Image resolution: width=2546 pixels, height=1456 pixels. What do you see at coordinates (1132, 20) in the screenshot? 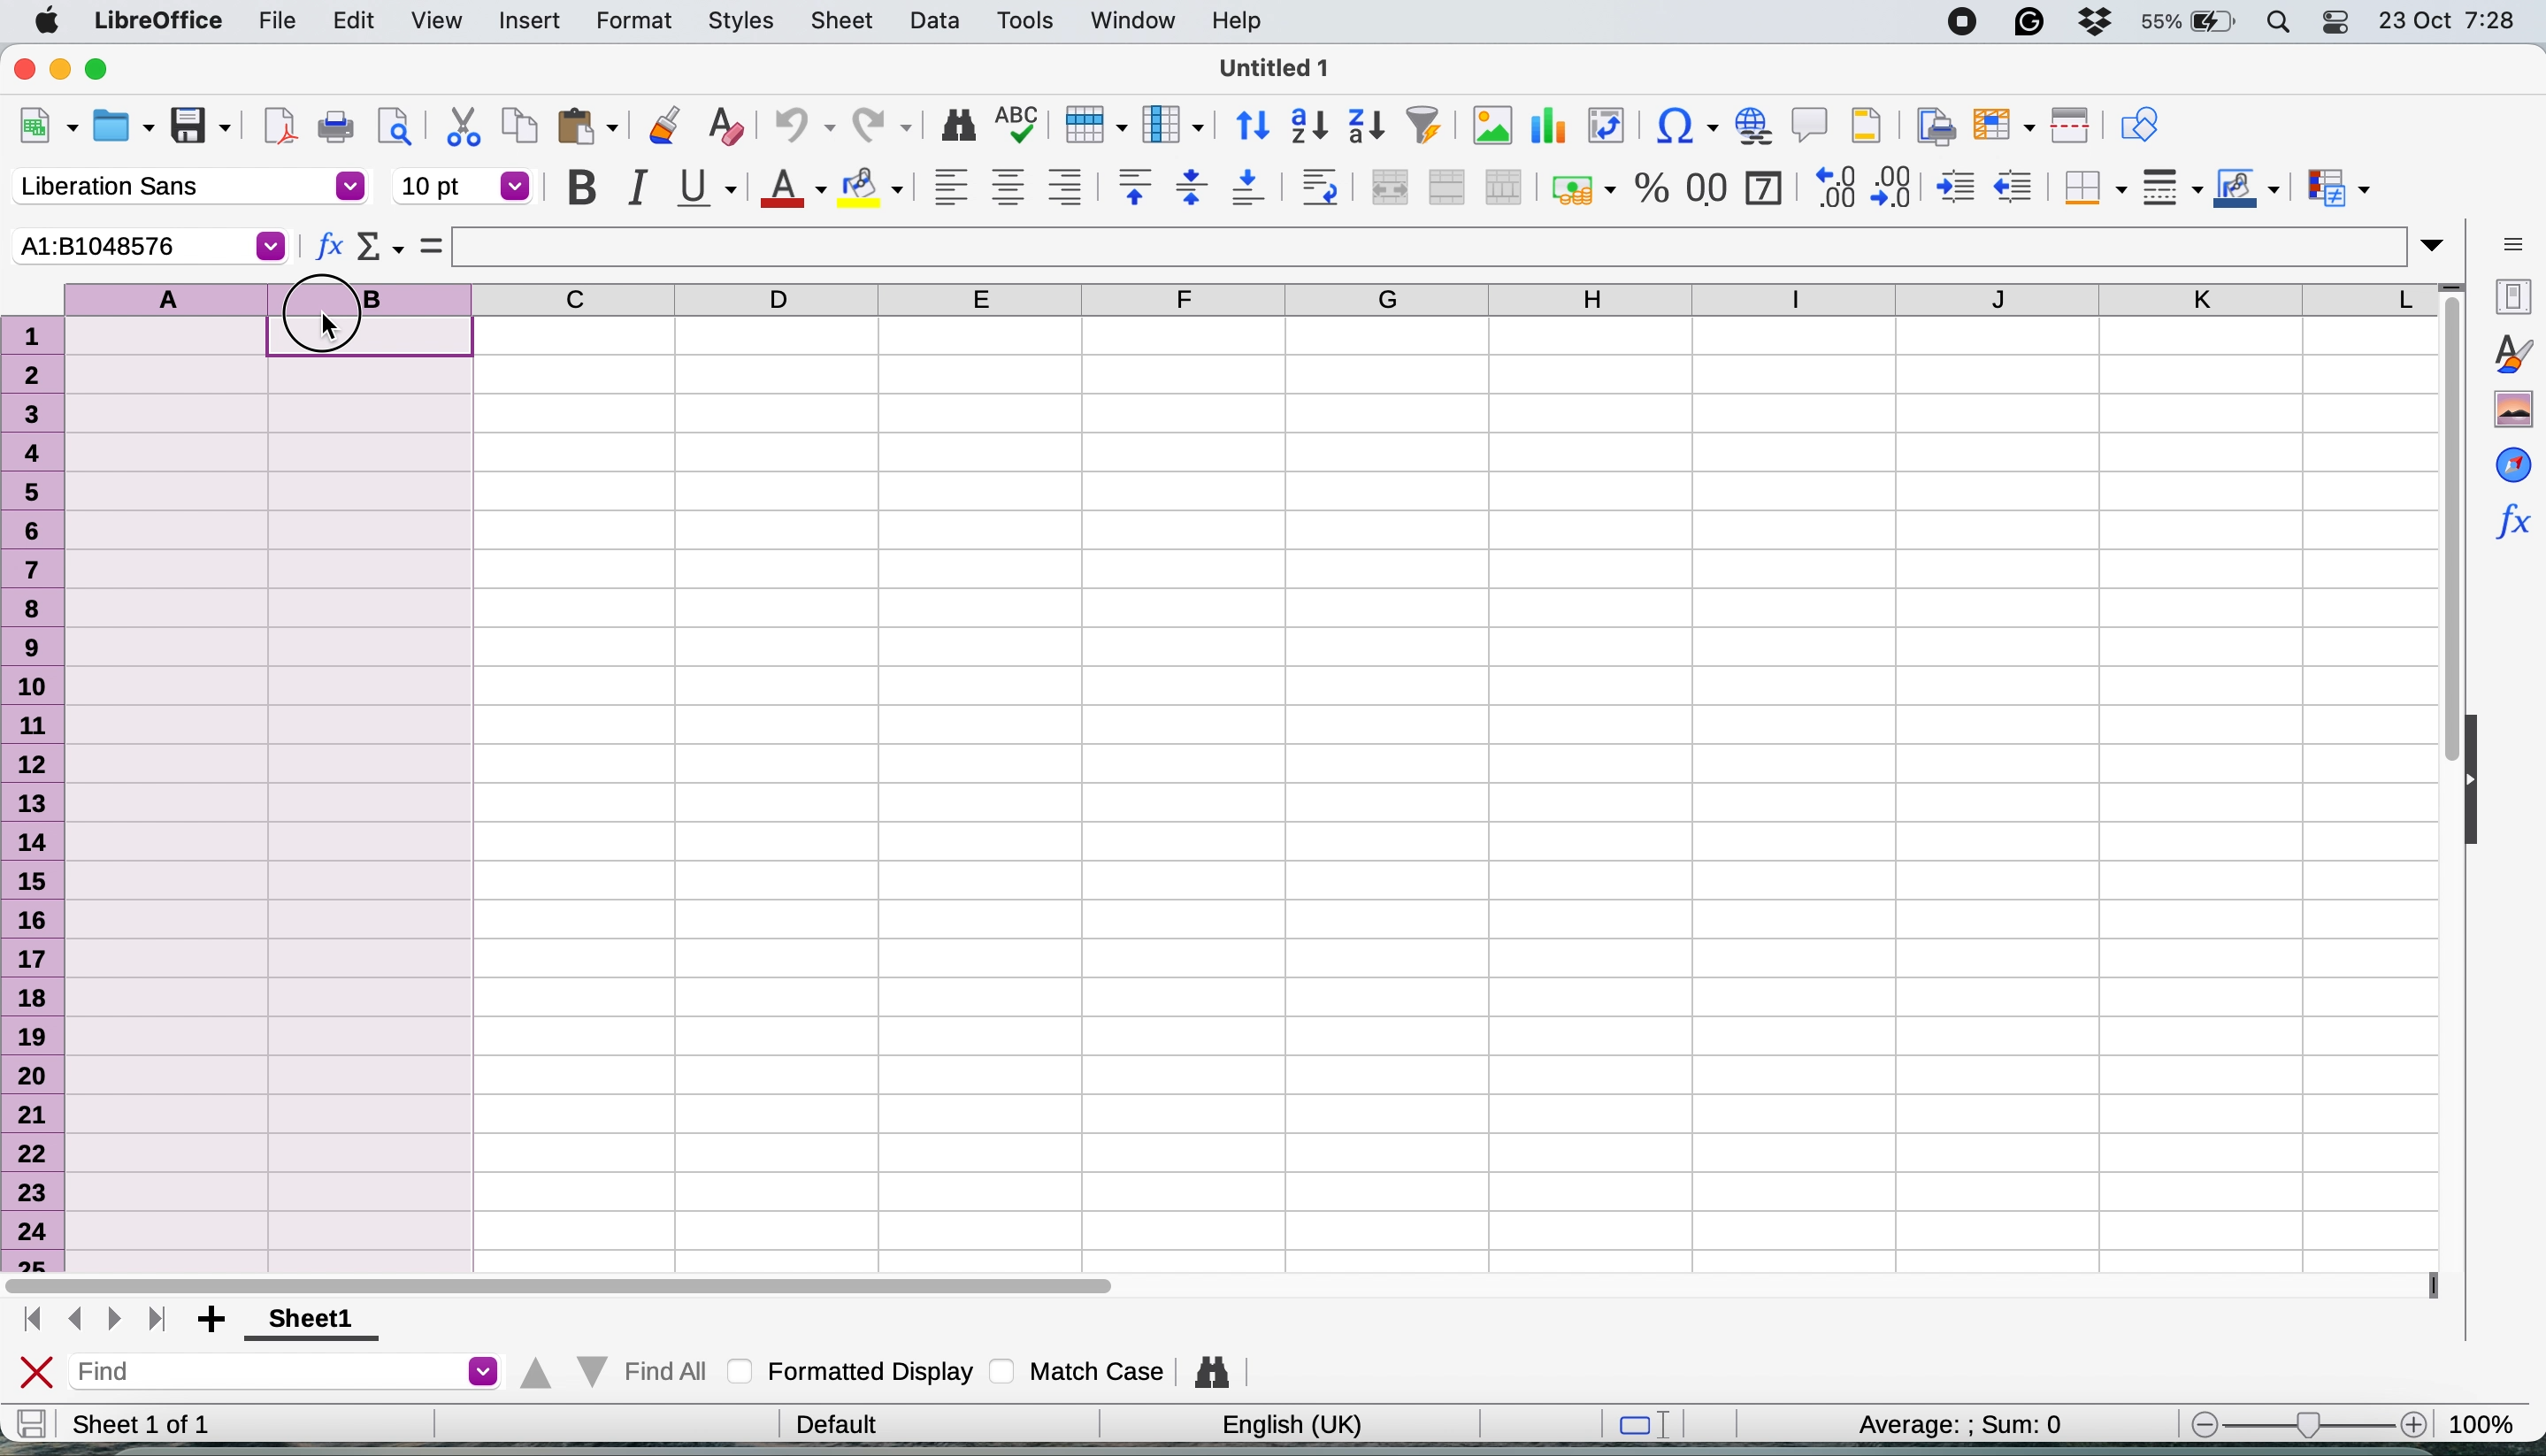
I see `window` at bounding box center [1132, 20].